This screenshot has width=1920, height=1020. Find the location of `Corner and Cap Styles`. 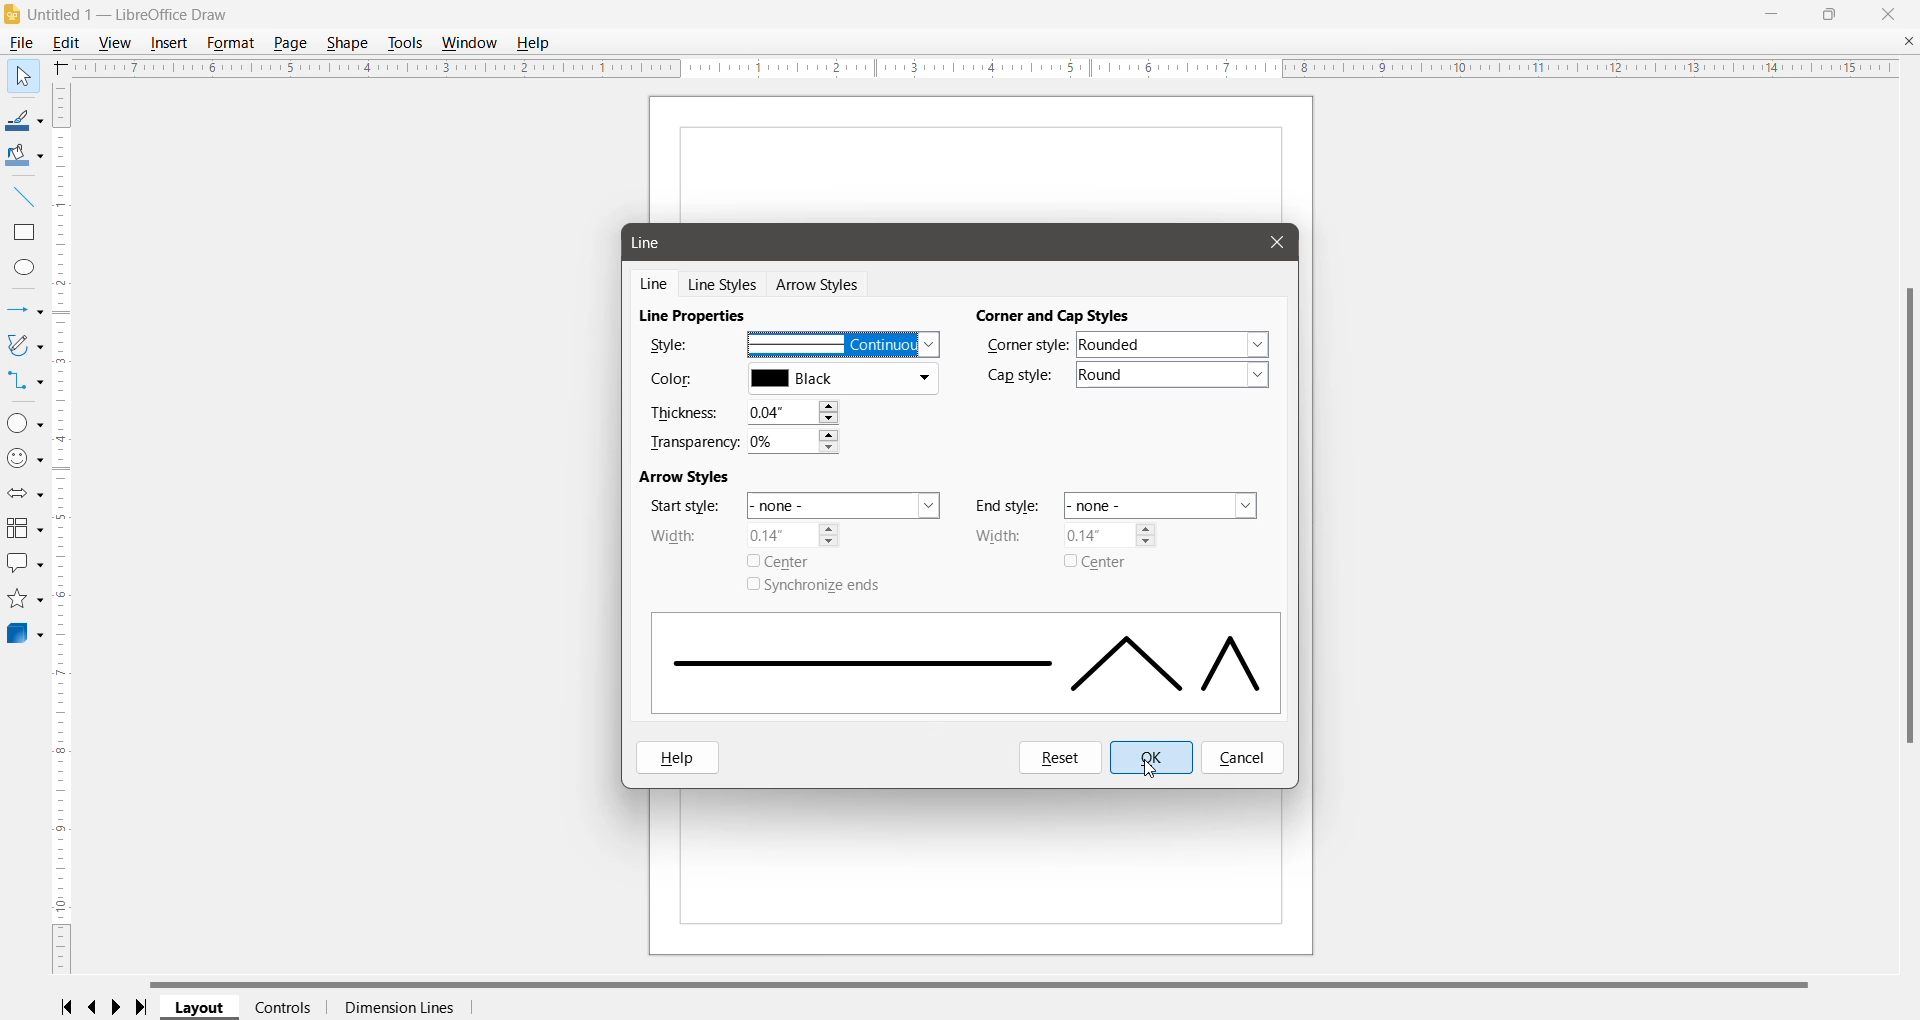

Corner and Cap Styles is located at coordinates (1054, 315).